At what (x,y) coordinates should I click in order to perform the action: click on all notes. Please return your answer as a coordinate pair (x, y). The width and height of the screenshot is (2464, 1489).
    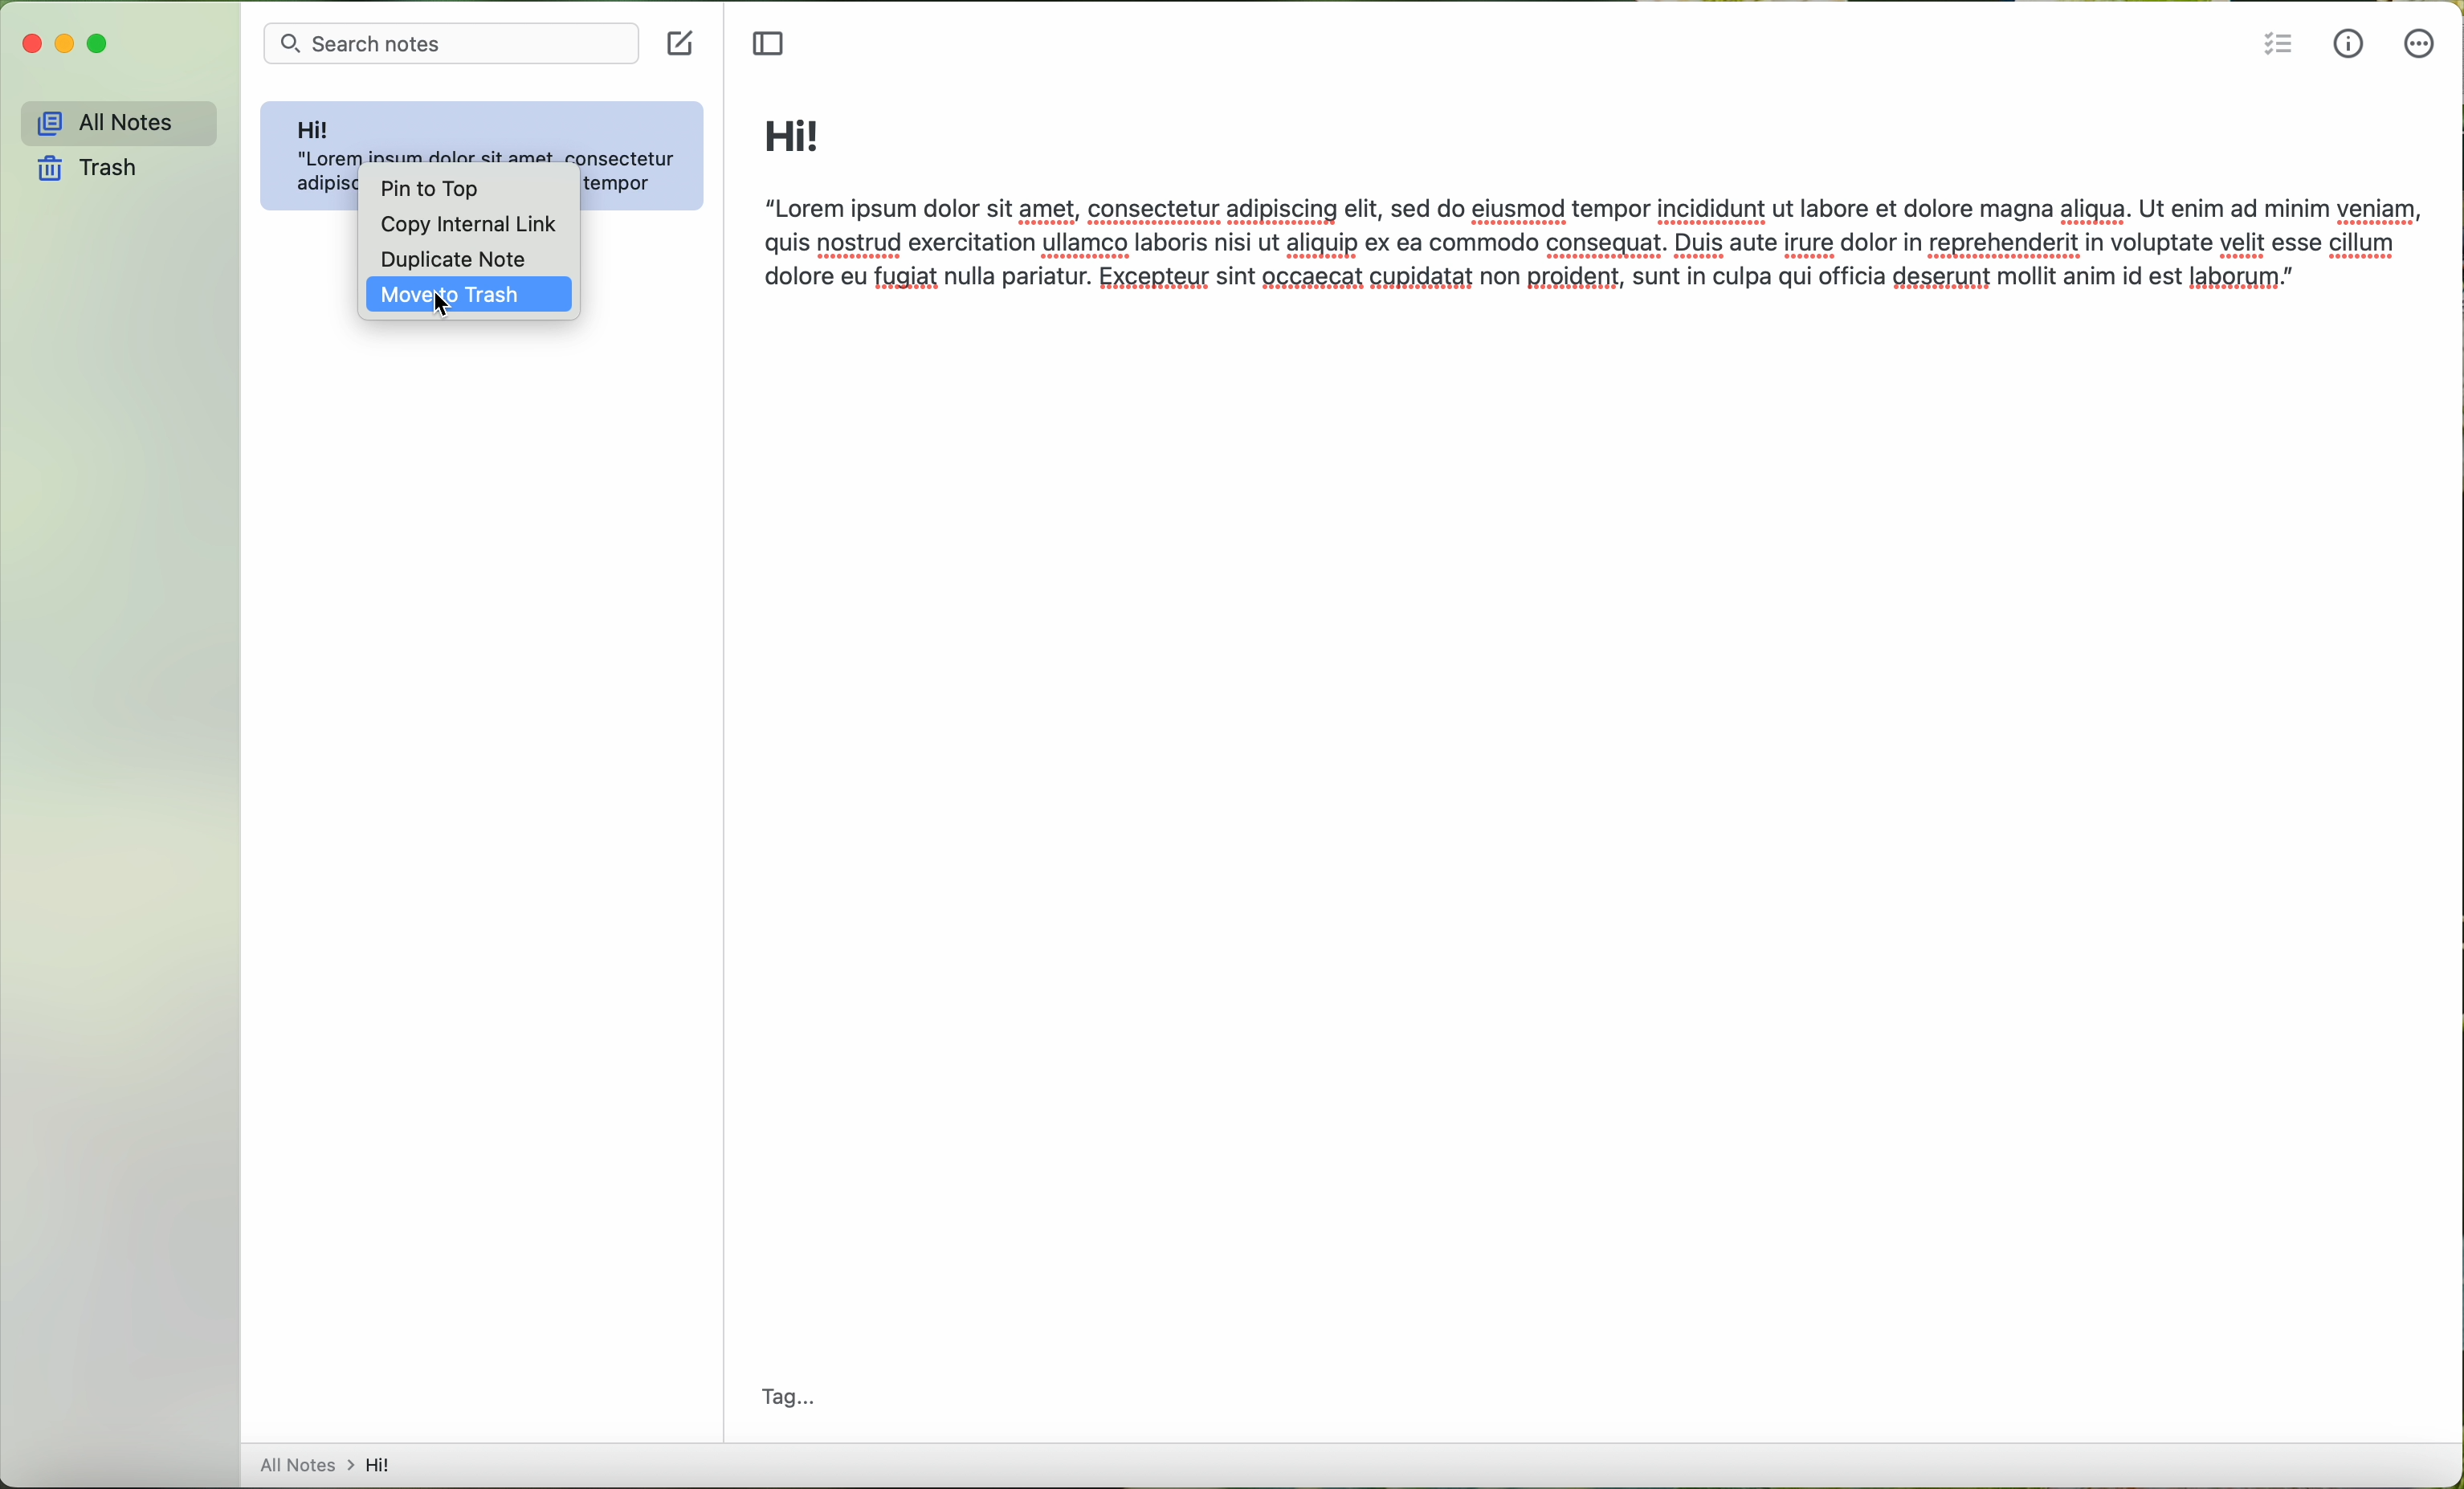
    Looking at the image, I should click on (112, 119).